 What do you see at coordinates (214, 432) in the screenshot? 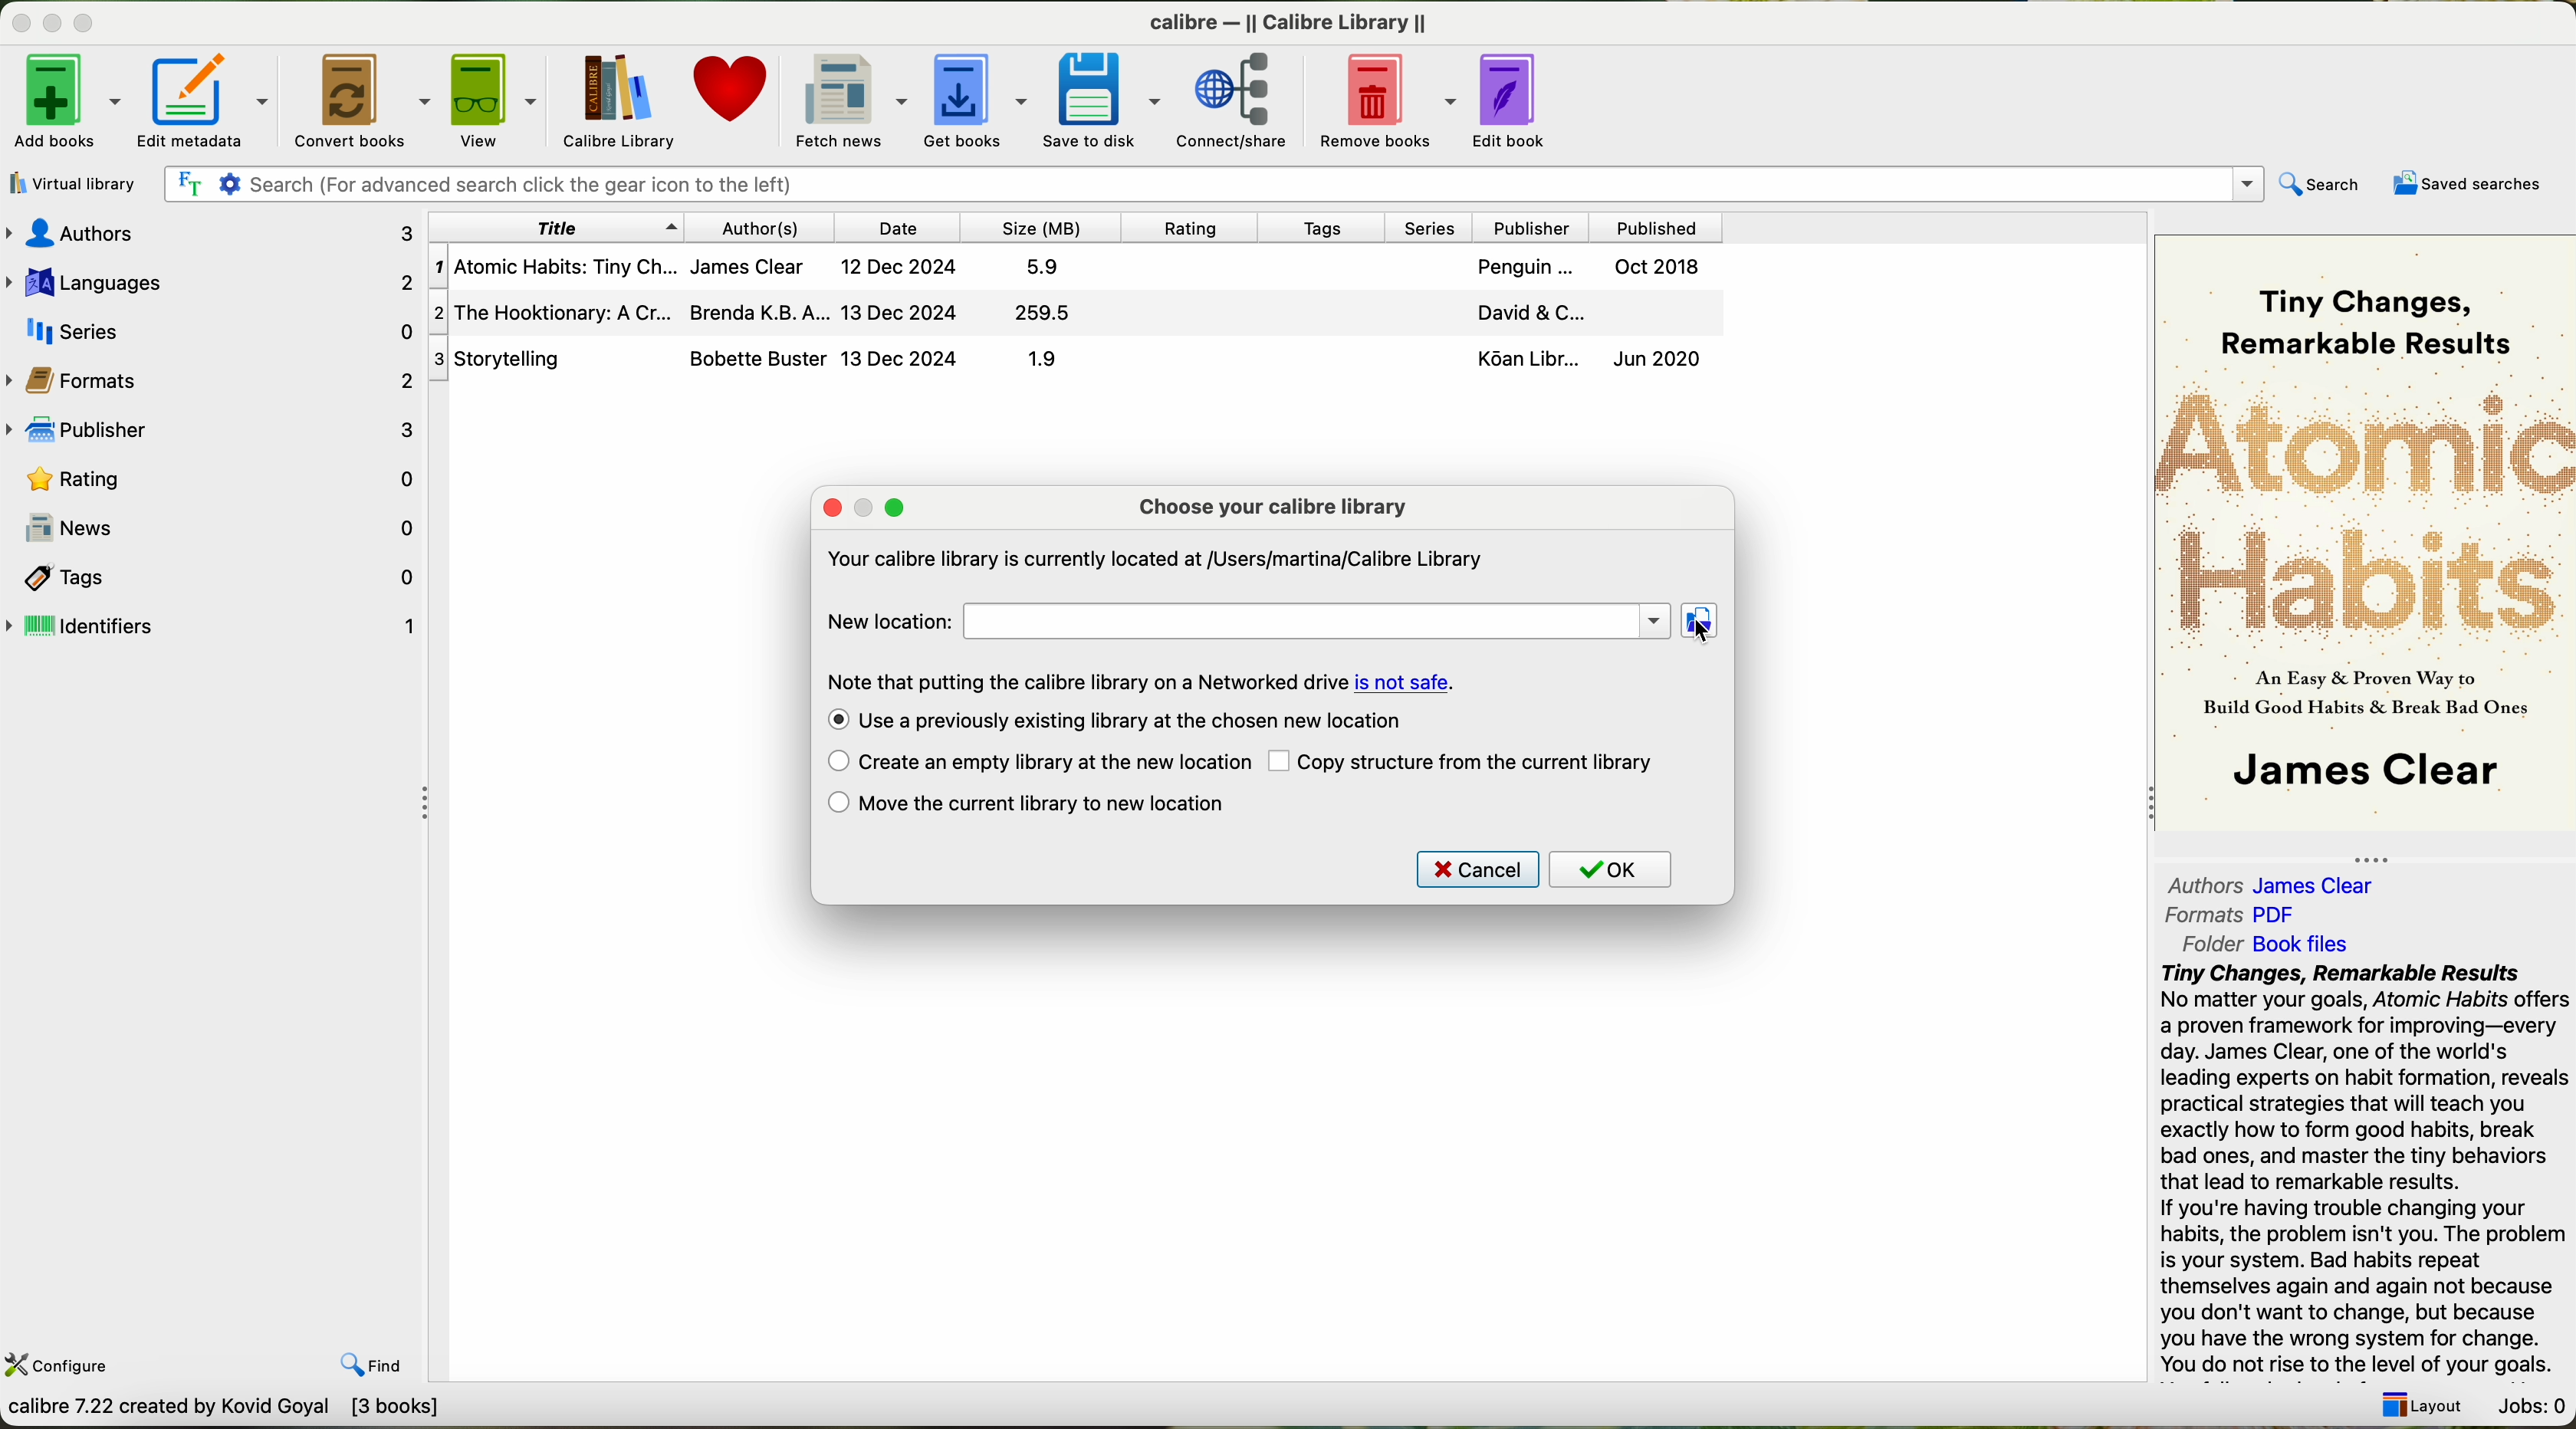
I see `publisher` at bounding box center [214, 432].